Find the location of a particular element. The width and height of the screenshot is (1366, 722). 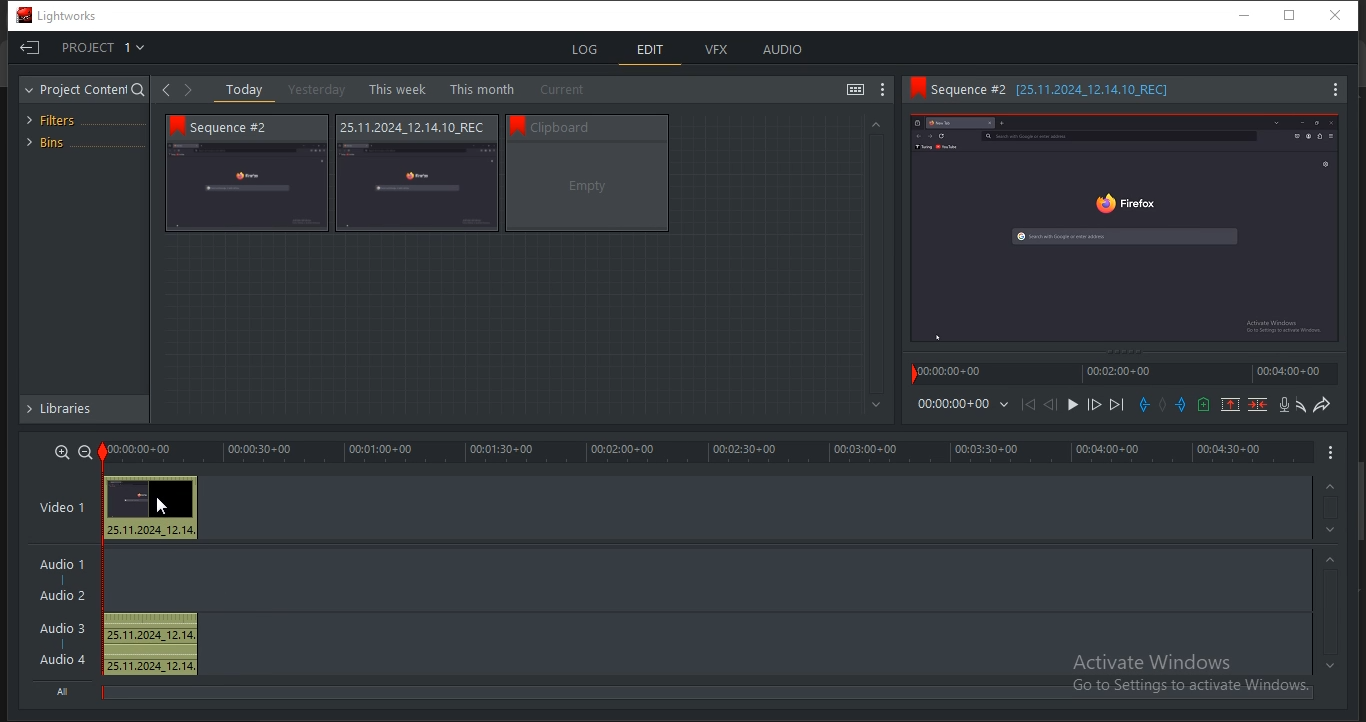

video thumbnail is located at coordinates (587, 186).